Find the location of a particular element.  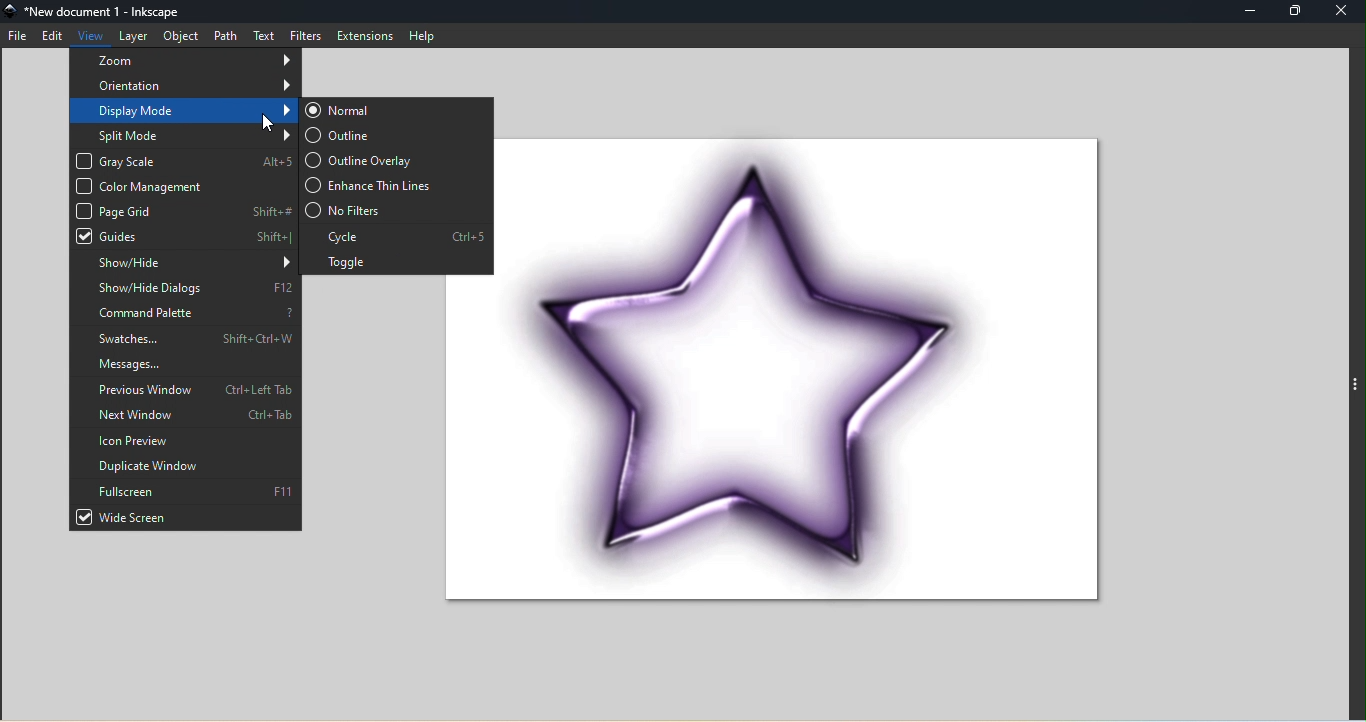

Wide screen is located at coordinates (188, 519).